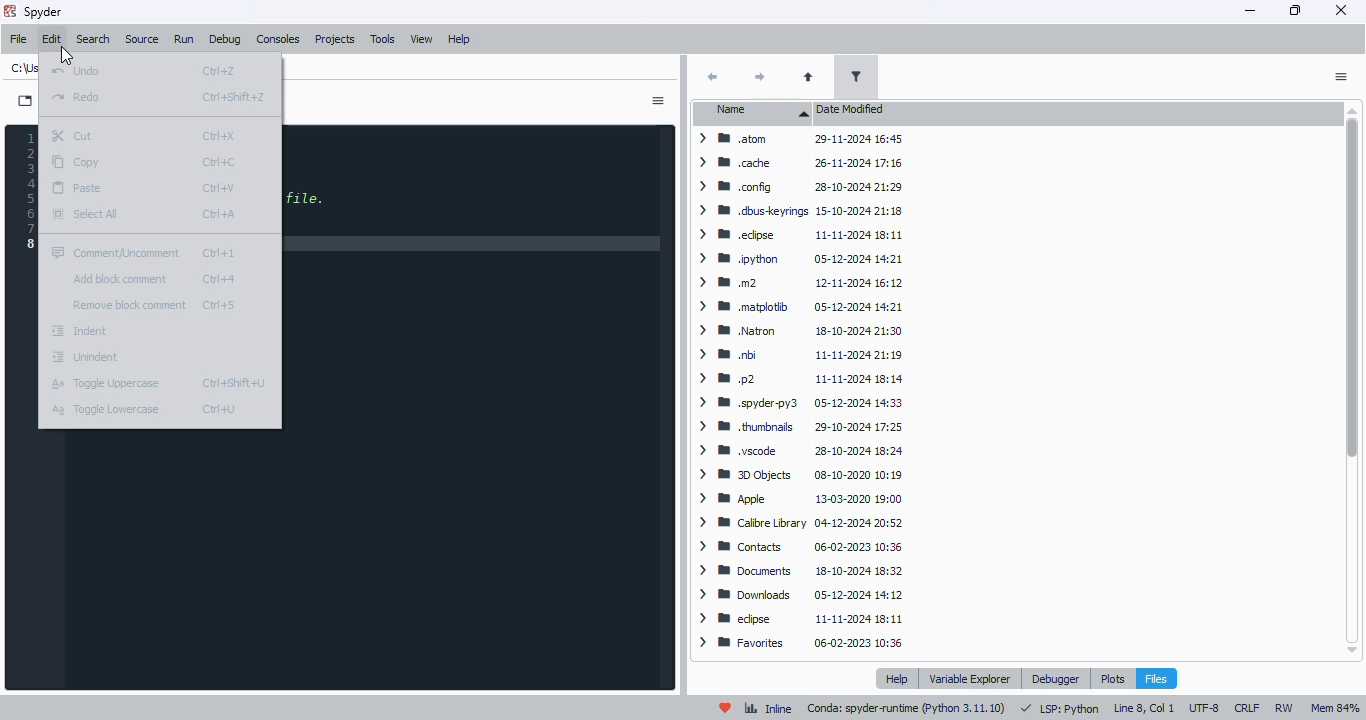 The height and width of the screenshot is (720, 1366). What do you see at coordinates (1145, 708) in the screenshot?
I see `line 8, col 1` at bounding box center [1145, 708].